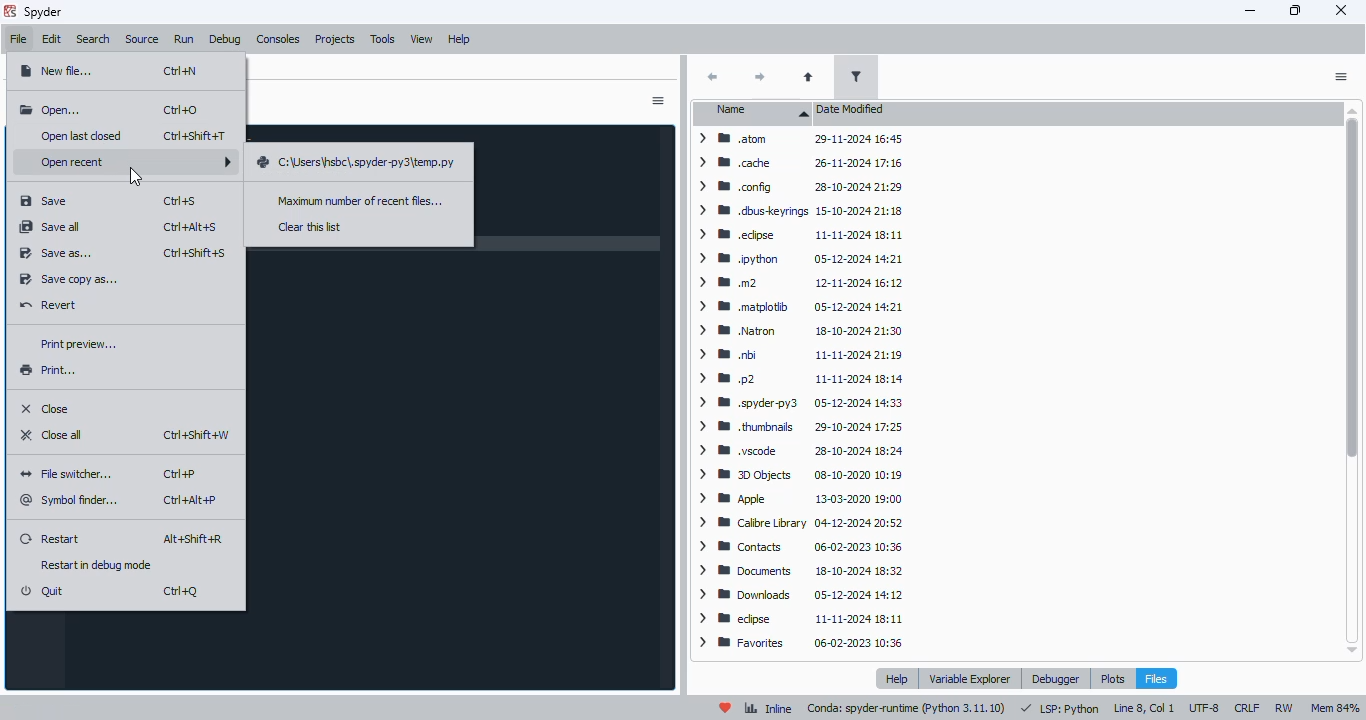  I want to click on view, so click(422, 40).